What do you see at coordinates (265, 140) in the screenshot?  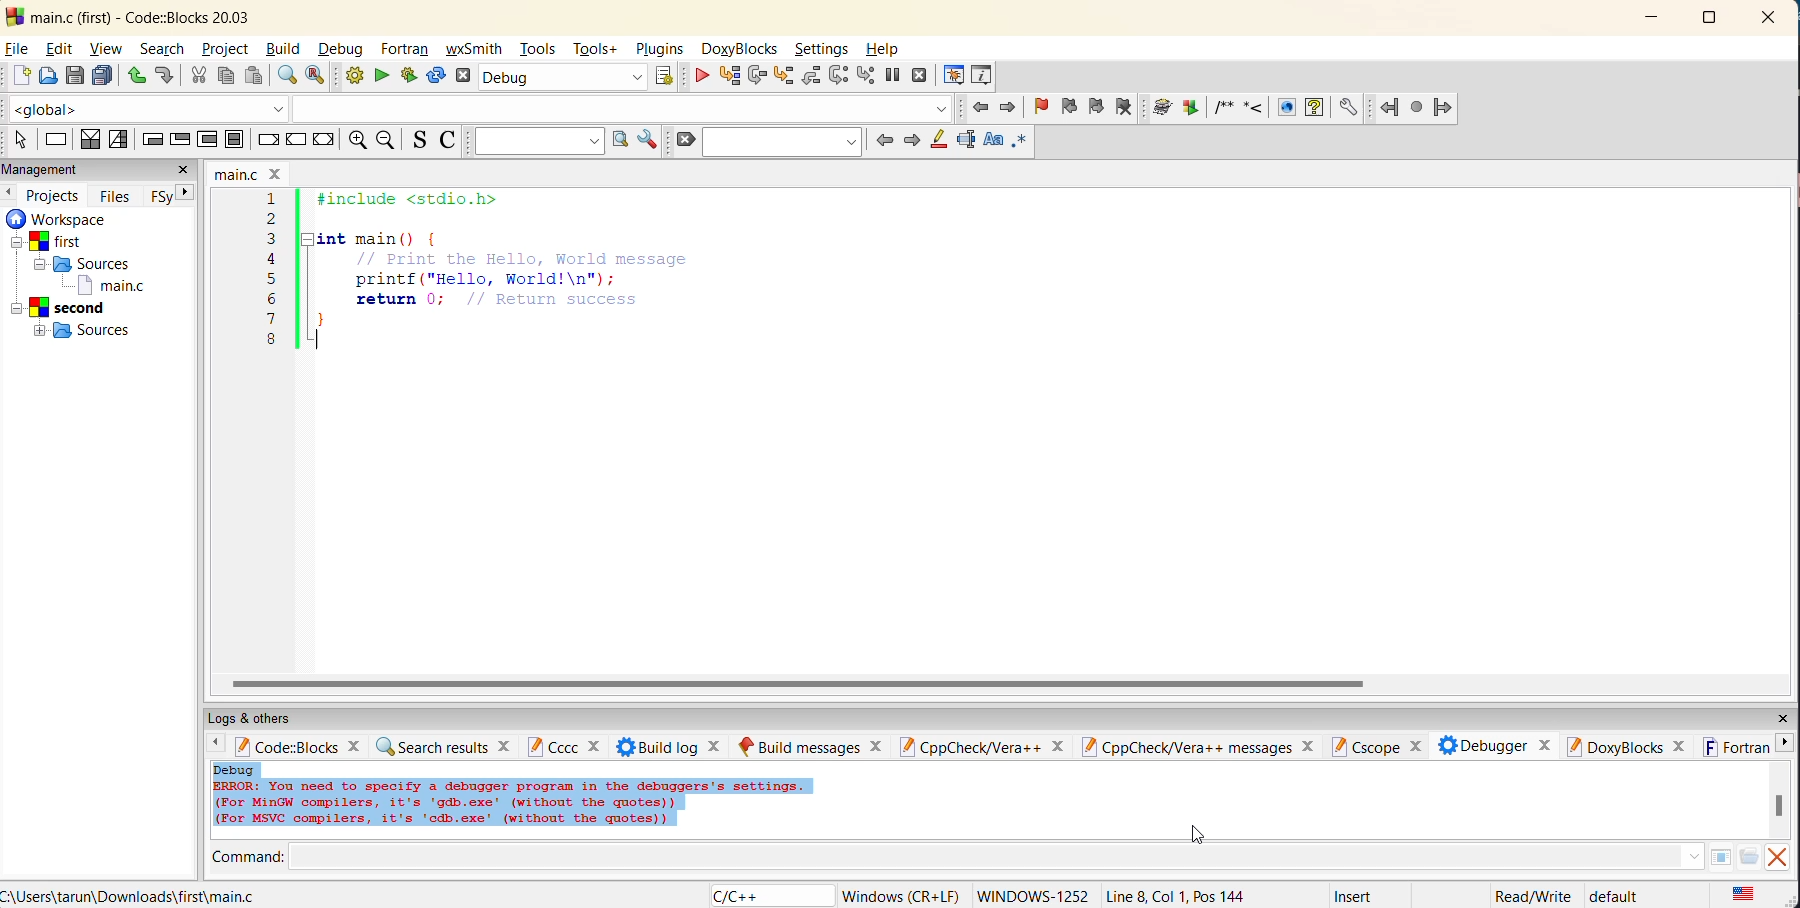 I see `break instruction` at bounding box center [265, 140].